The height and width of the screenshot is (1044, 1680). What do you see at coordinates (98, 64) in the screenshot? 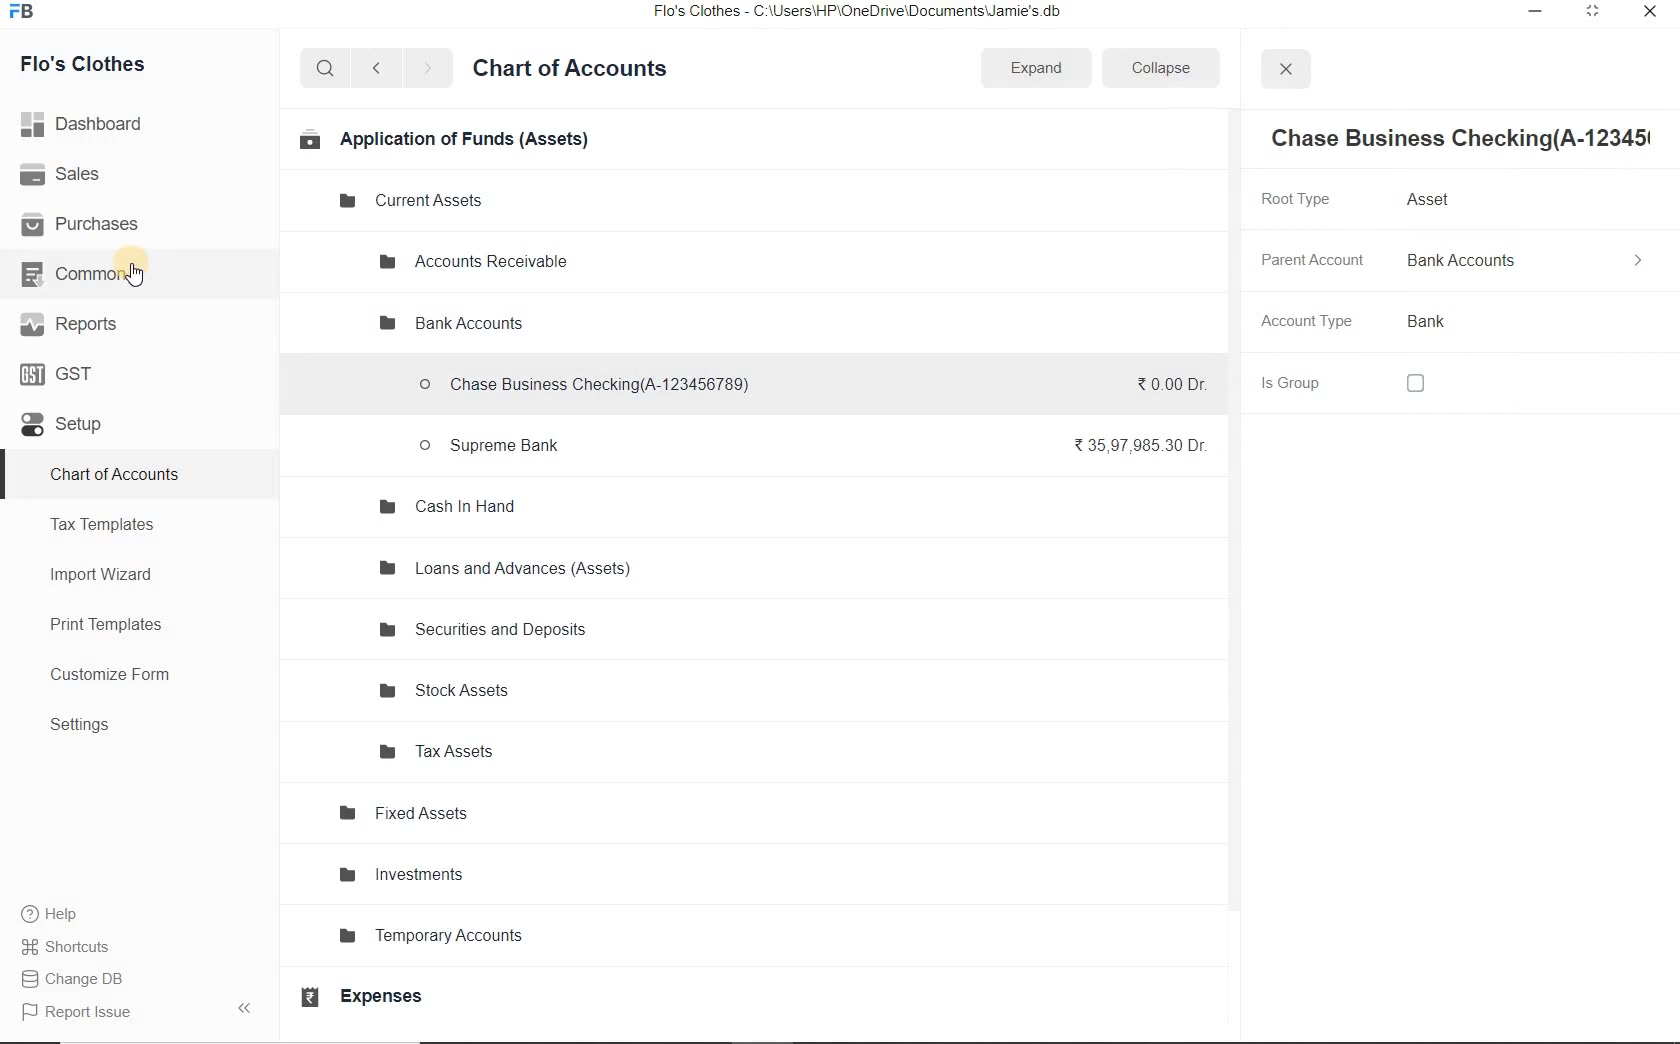
I see `Flo's Clothes` at bounding box center [98, 64].